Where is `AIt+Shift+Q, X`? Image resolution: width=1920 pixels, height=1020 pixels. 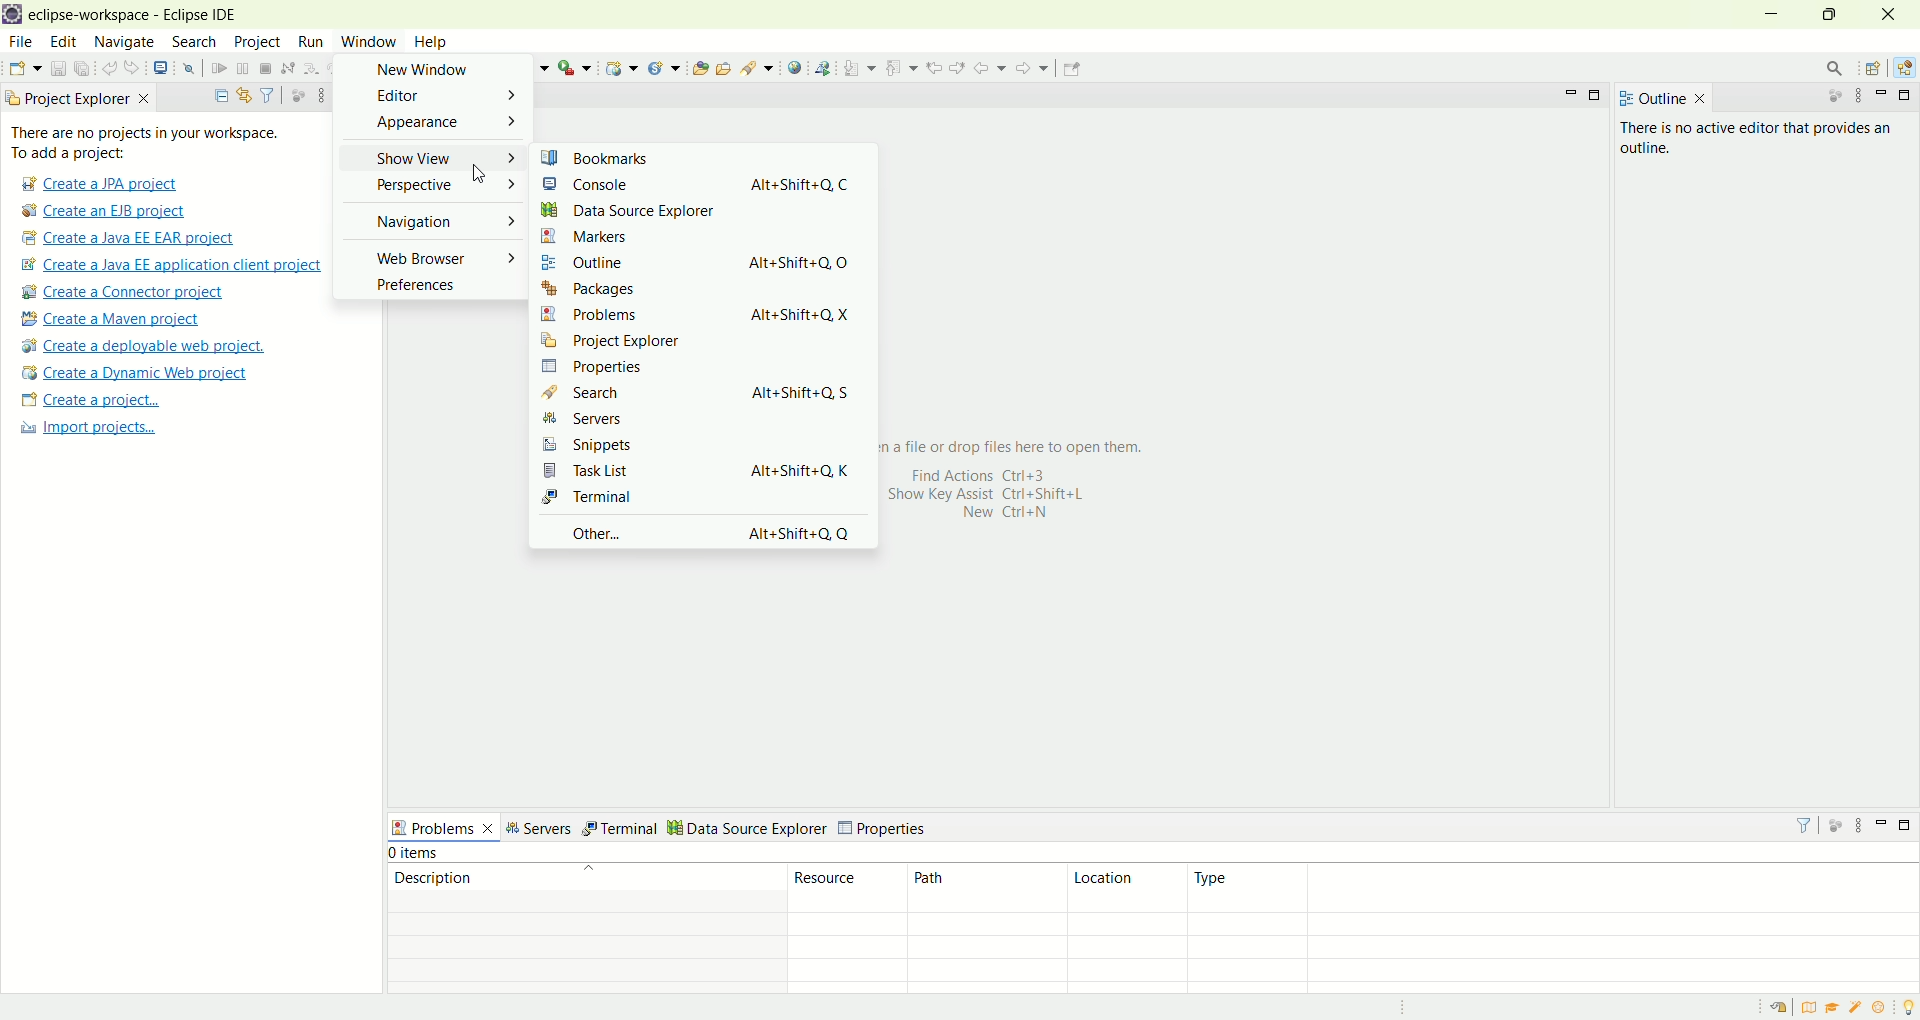
AIt+Shift+Q, X is located at coordinates (813, 310).